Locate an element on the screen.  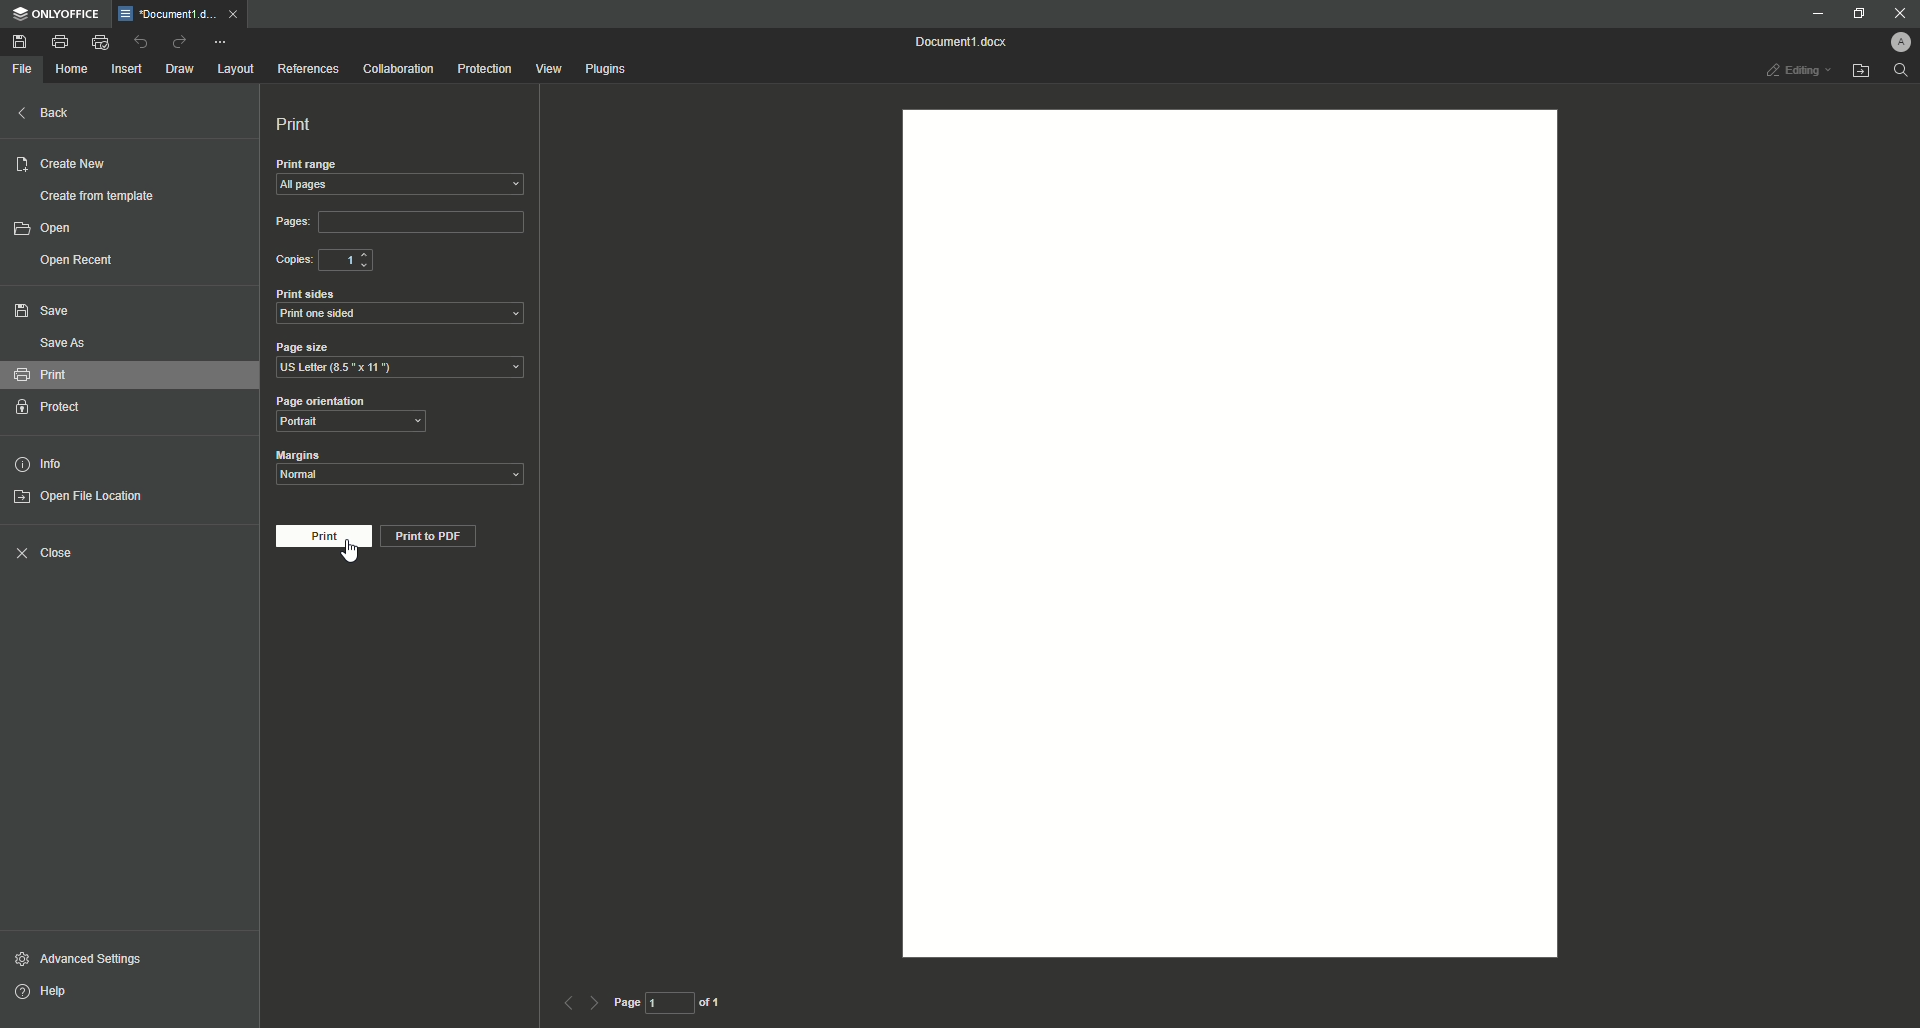
Print is located at coordinates (300, 123).